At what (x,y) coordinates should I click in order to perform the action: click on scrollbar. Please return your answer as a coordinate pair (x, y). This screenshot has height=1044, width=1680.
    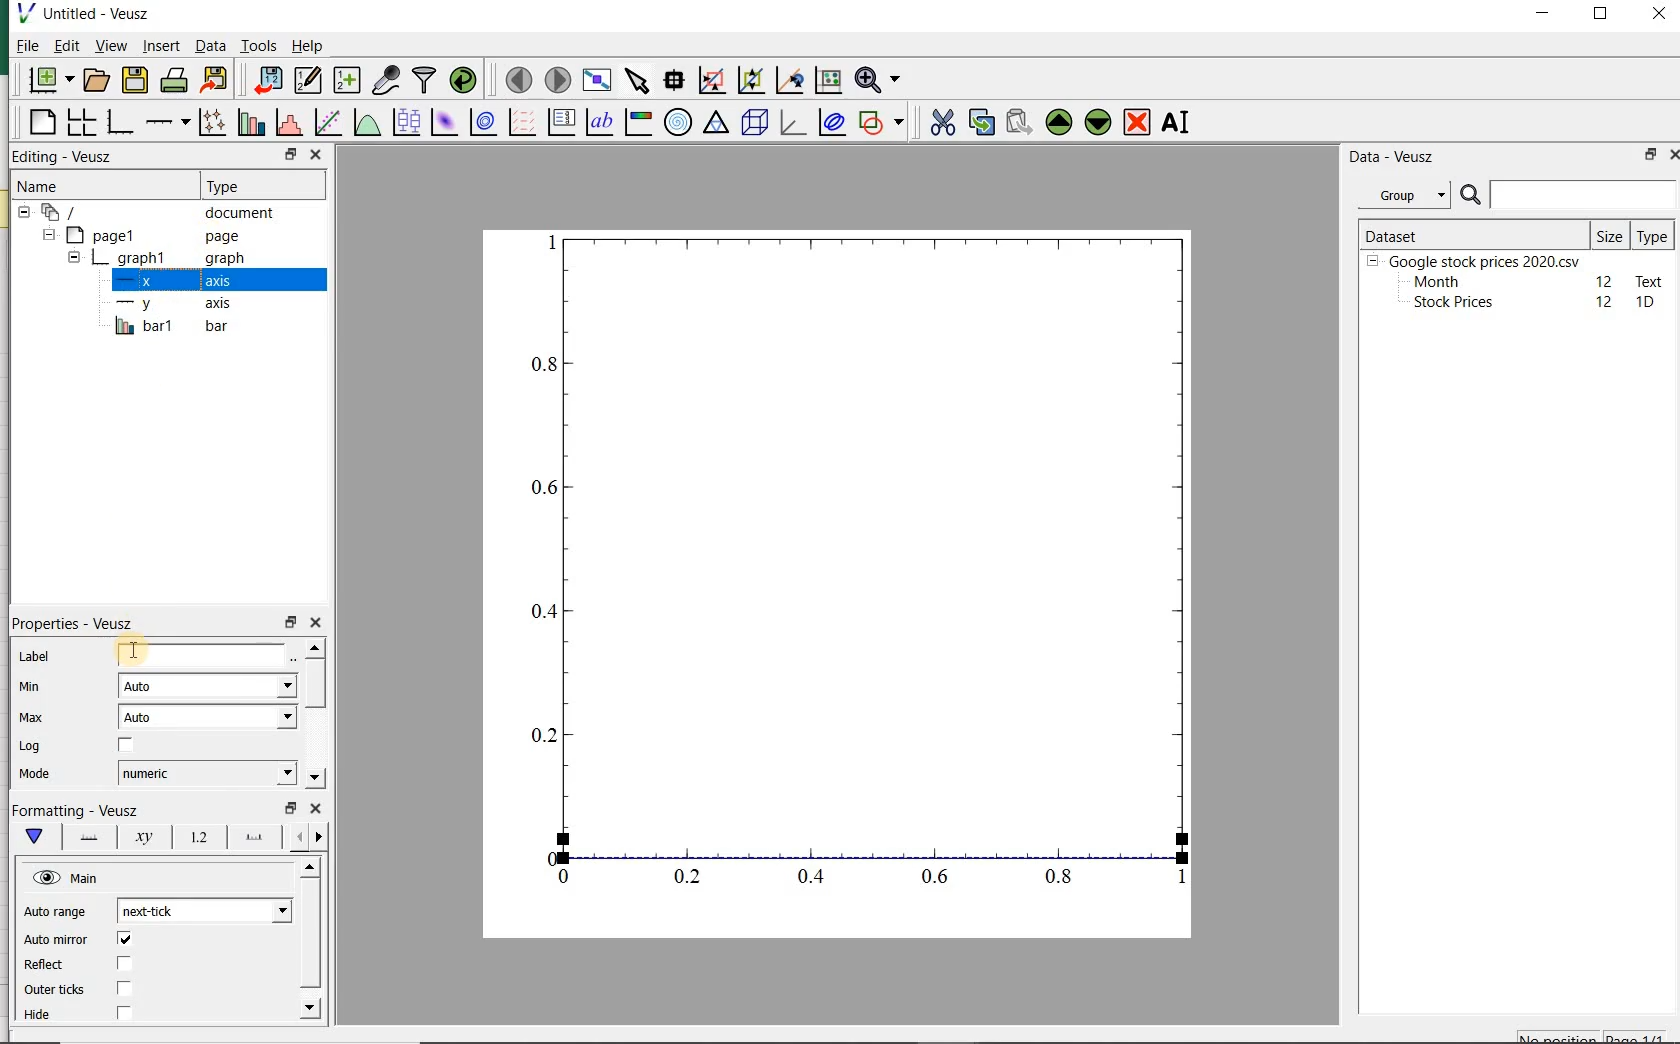
    Looking at the image, I should click on (314, 715).